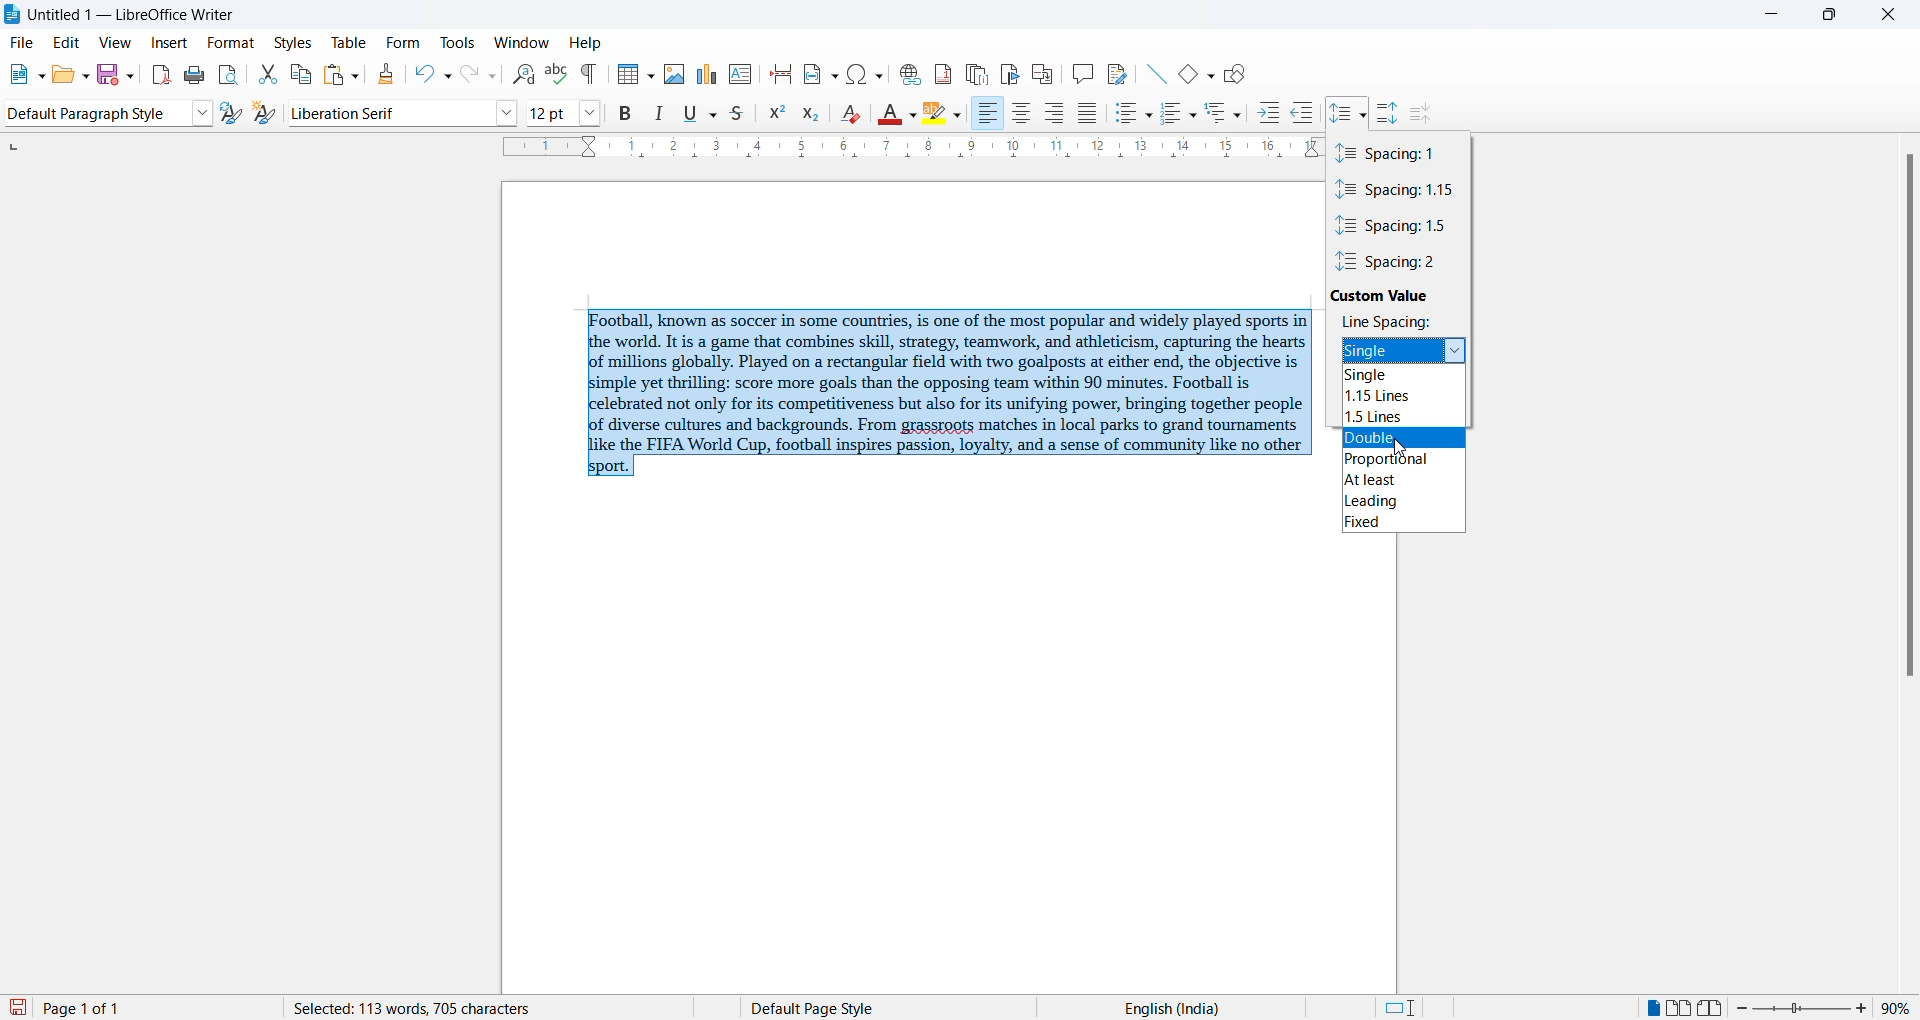 The height and width of the screenshot is (1020, 1920). Describe the element at coordinates (1713, 1008) in the screenshot. I see `book view` at that location.